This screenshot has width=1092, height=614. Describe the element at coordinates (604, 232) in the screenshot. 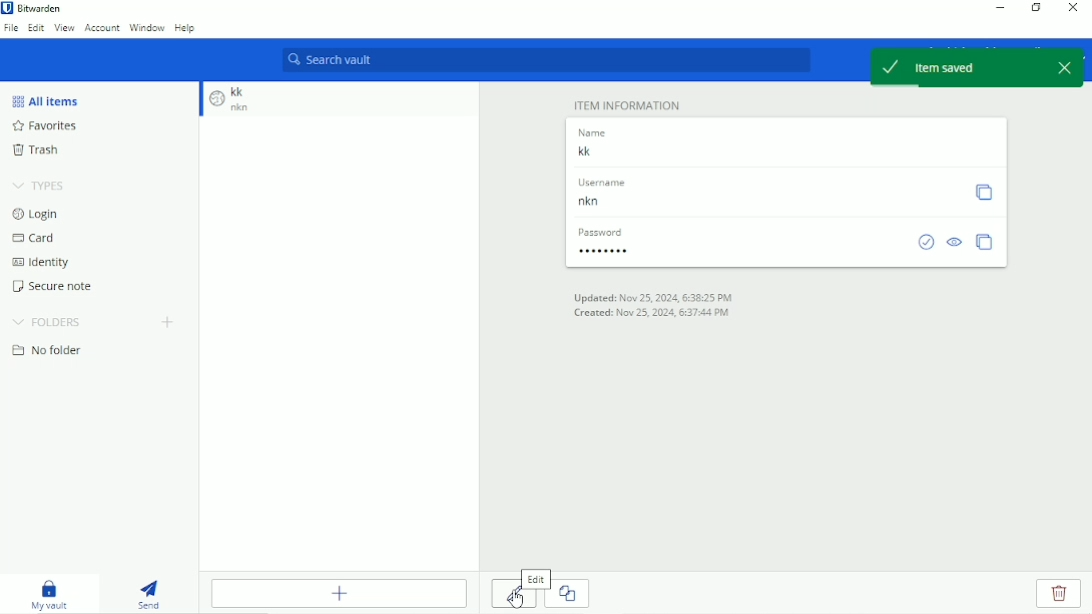

I see `password label` at that location.